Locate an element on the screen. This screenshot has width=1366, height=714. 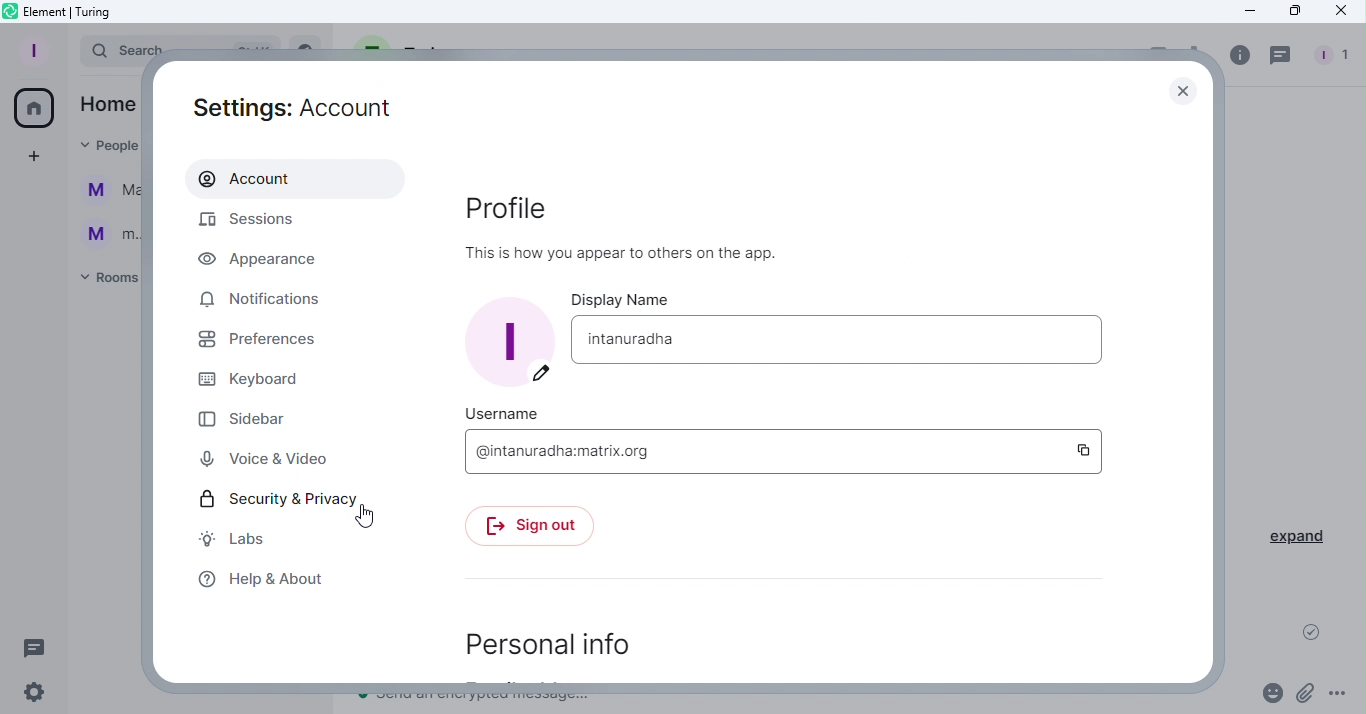
Display name- intanuradha is located at coordinates (844, 340).